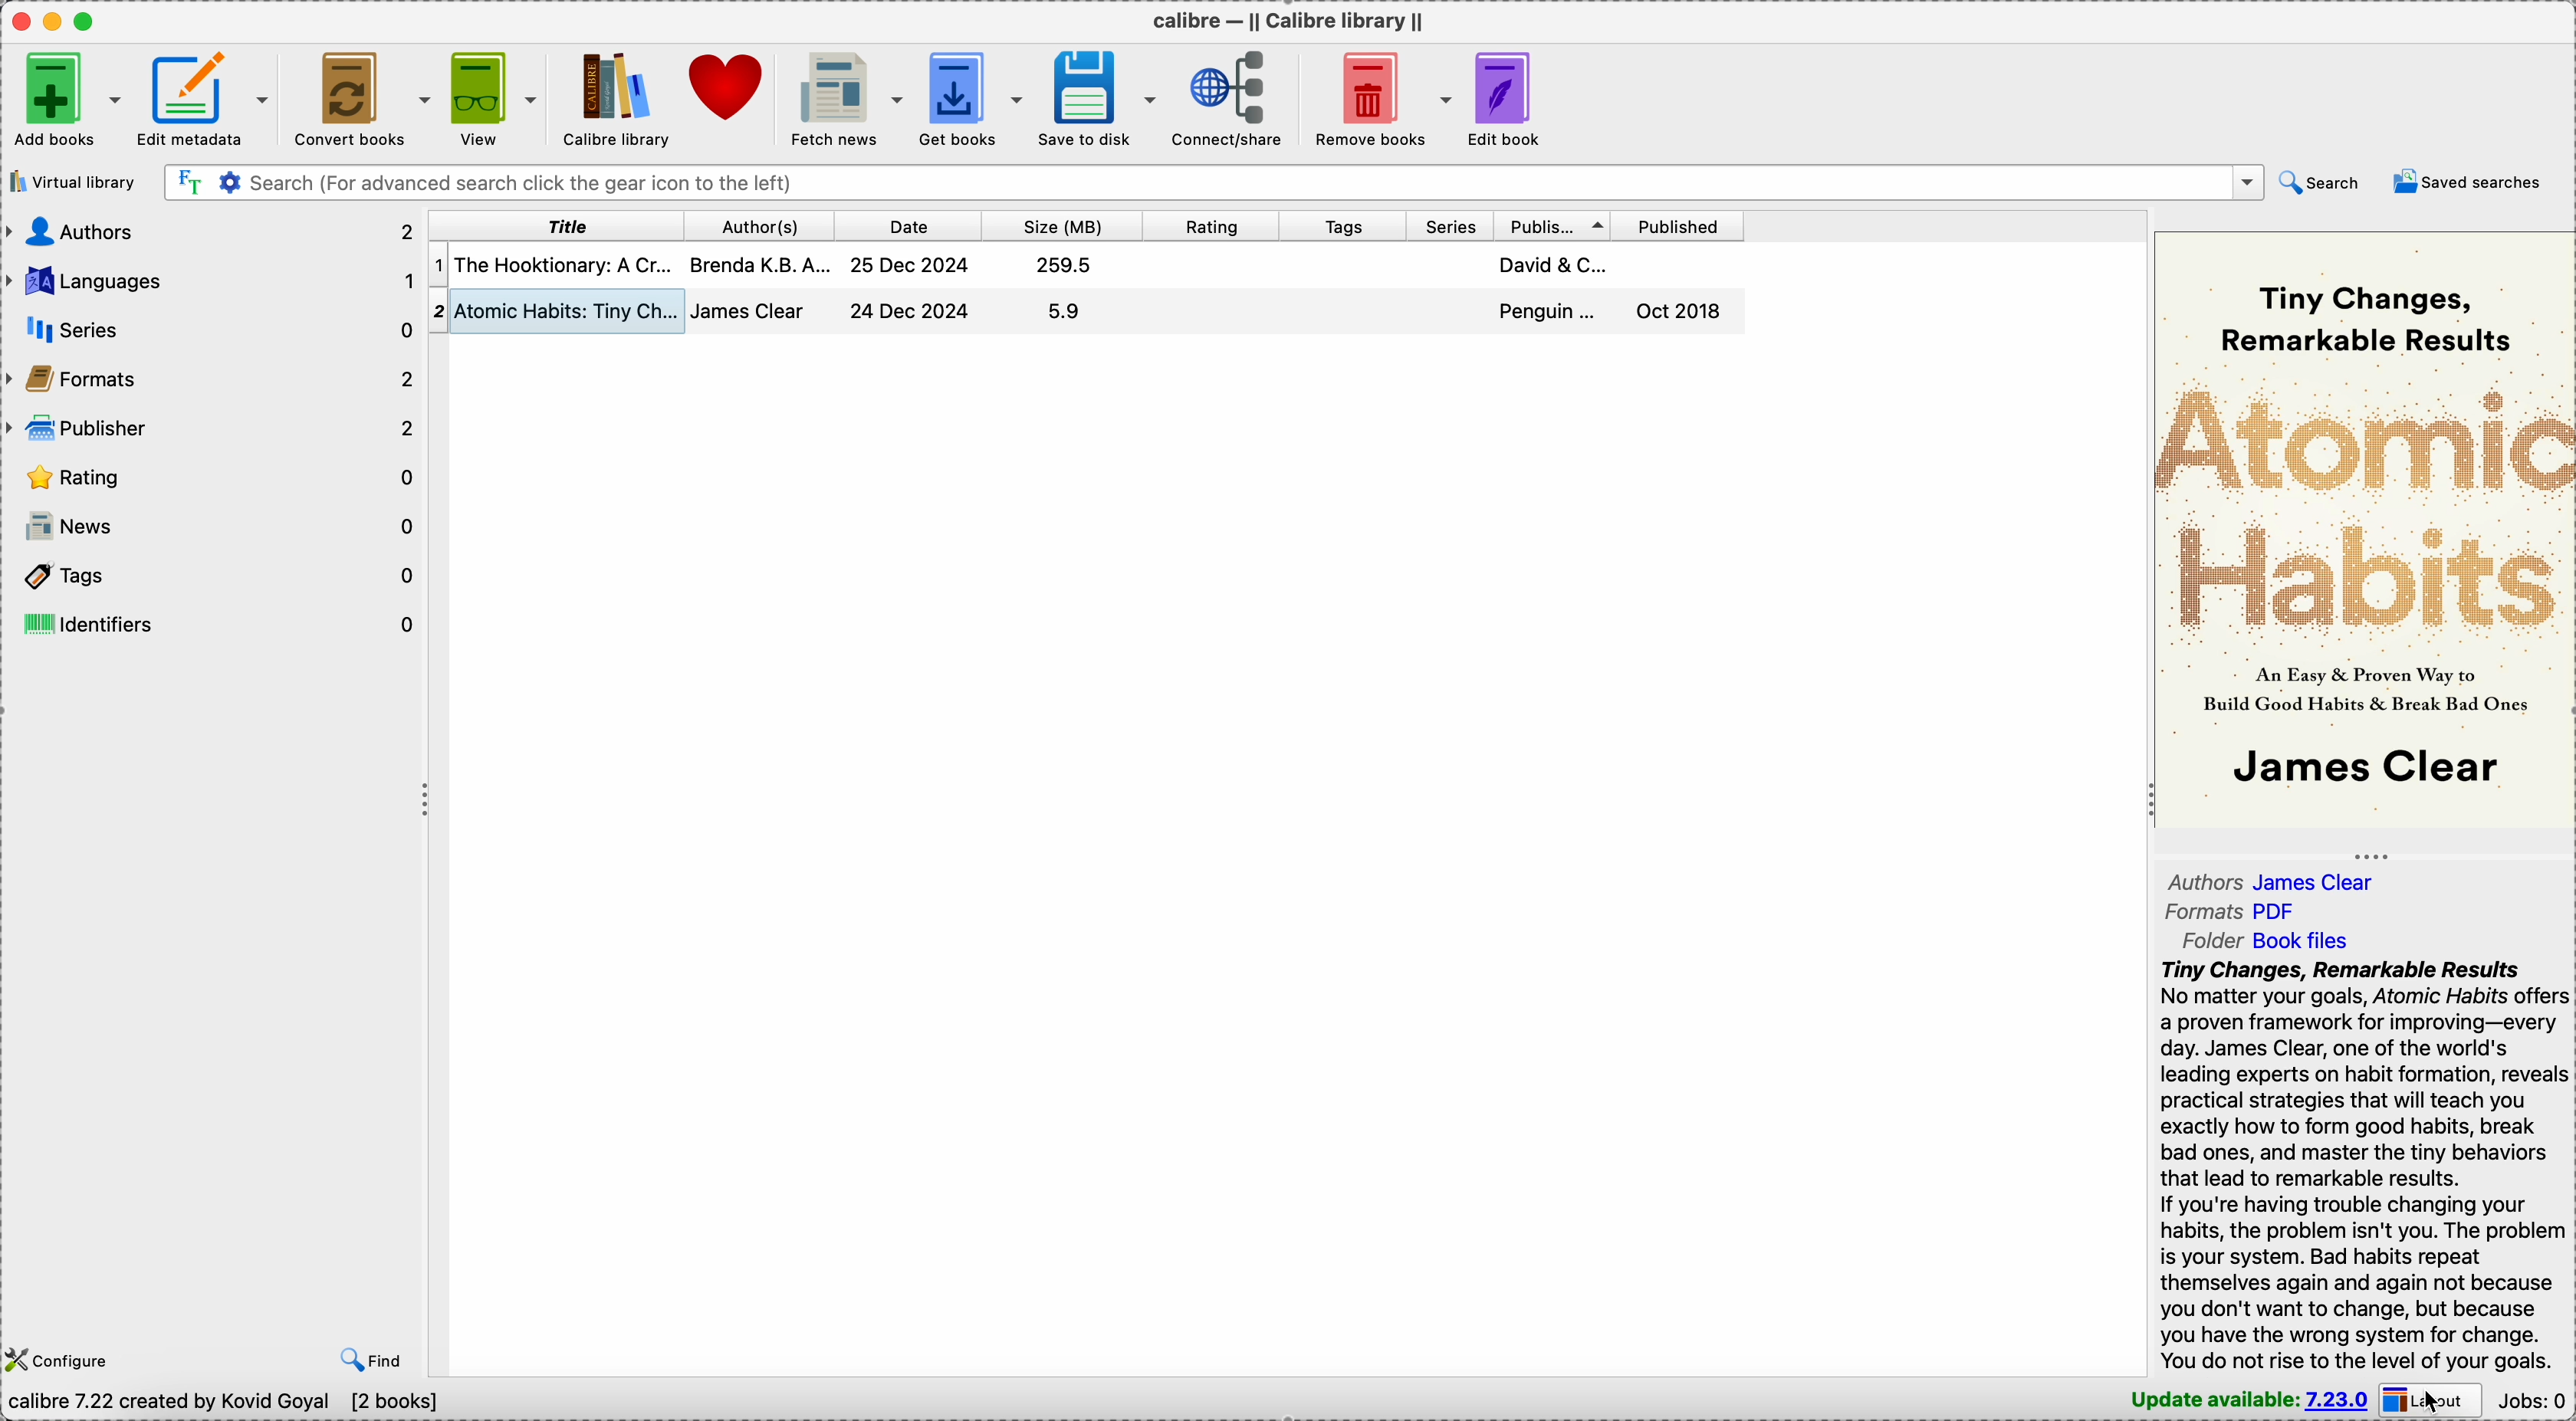 This screenshot has width=2576, height=1421. Describe the element at coordinates (2250, 182) in the screenshot. I see `drop down` at that location.